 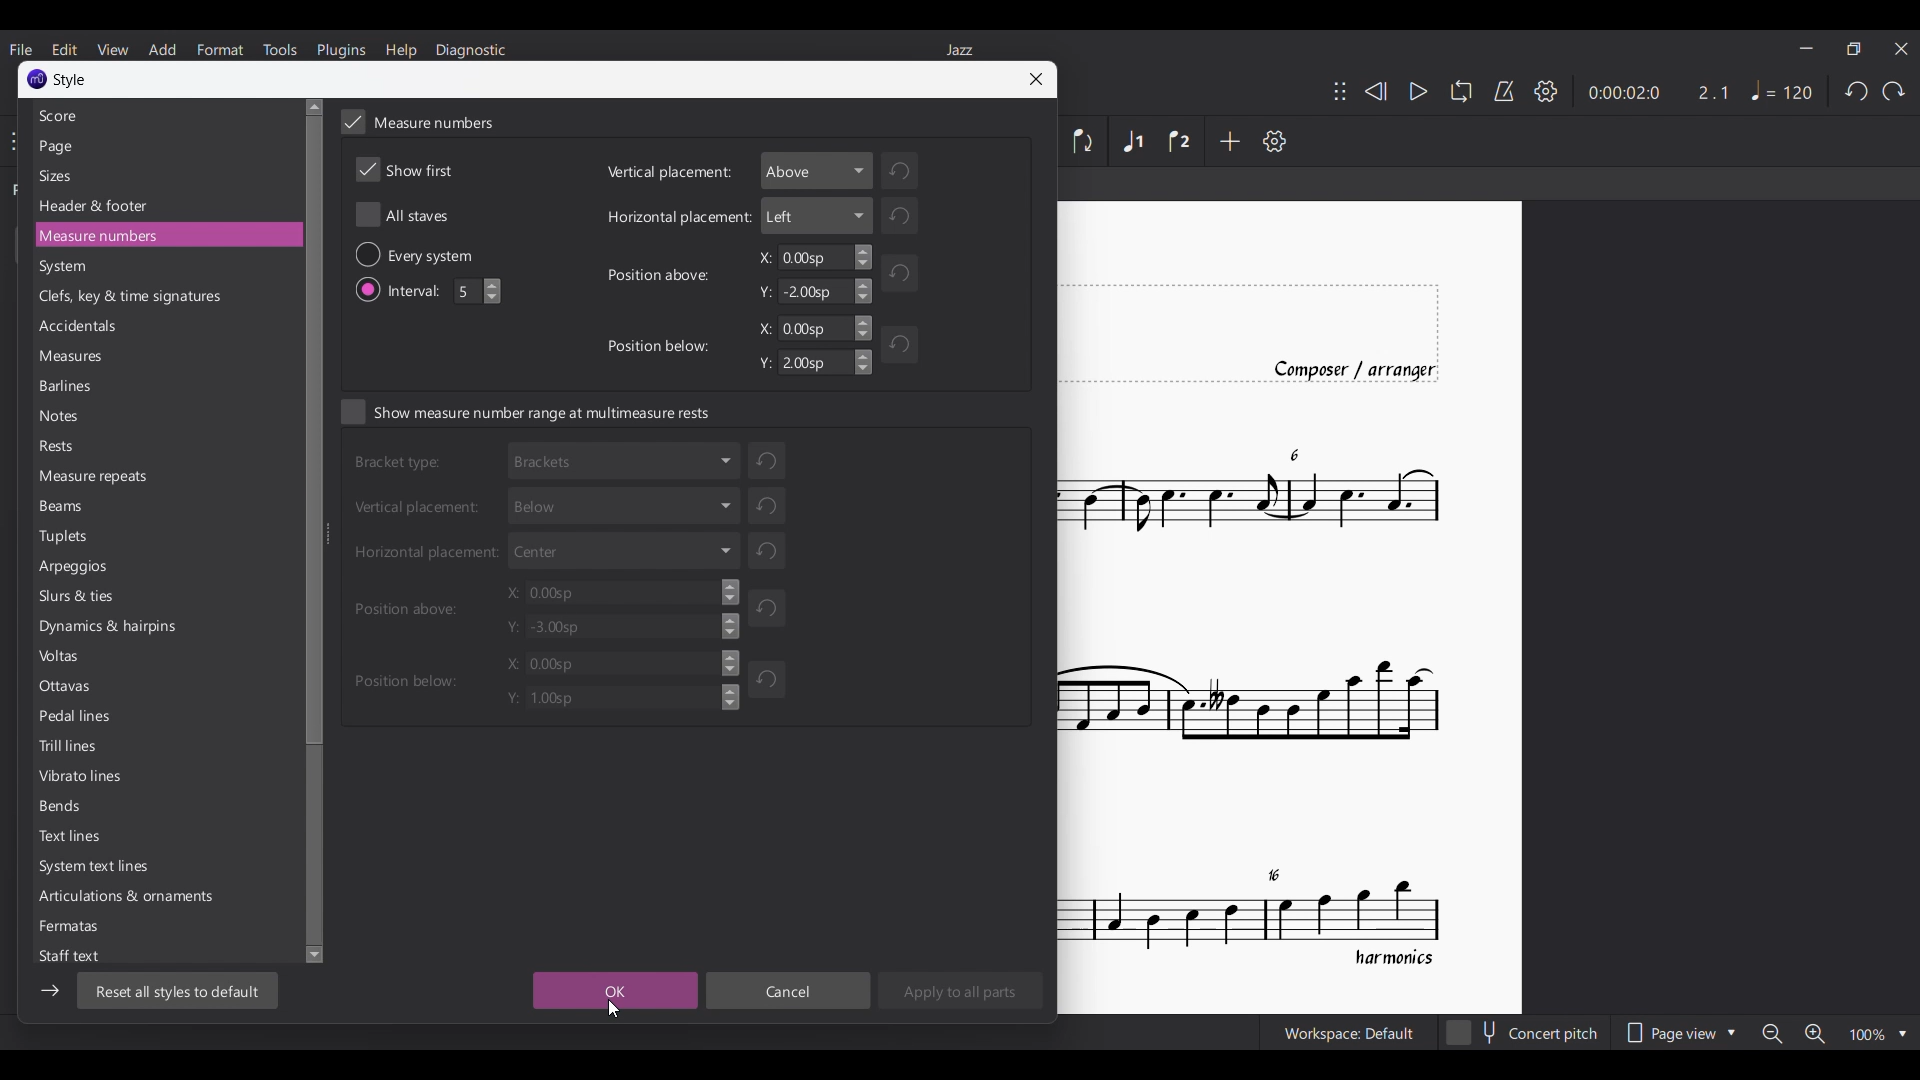 I want to click on Y, so click(x=817, y=291).